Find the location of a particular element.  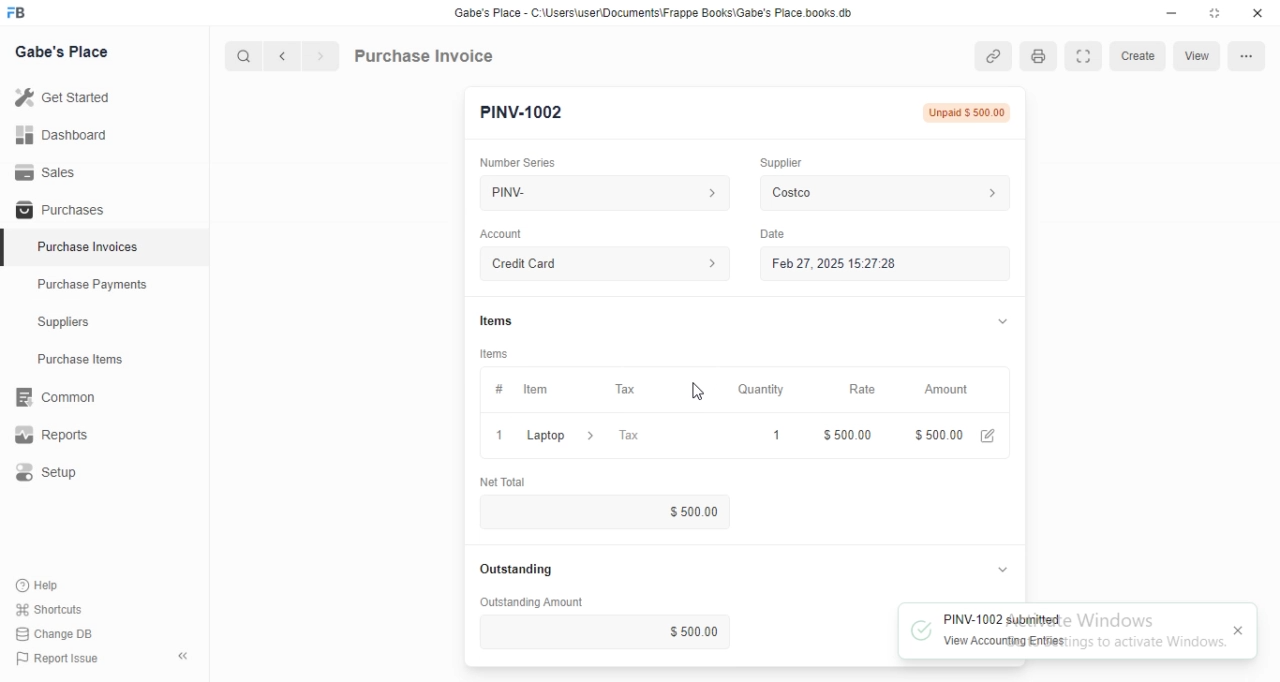

Quantity is located at coordinates (750, 389).